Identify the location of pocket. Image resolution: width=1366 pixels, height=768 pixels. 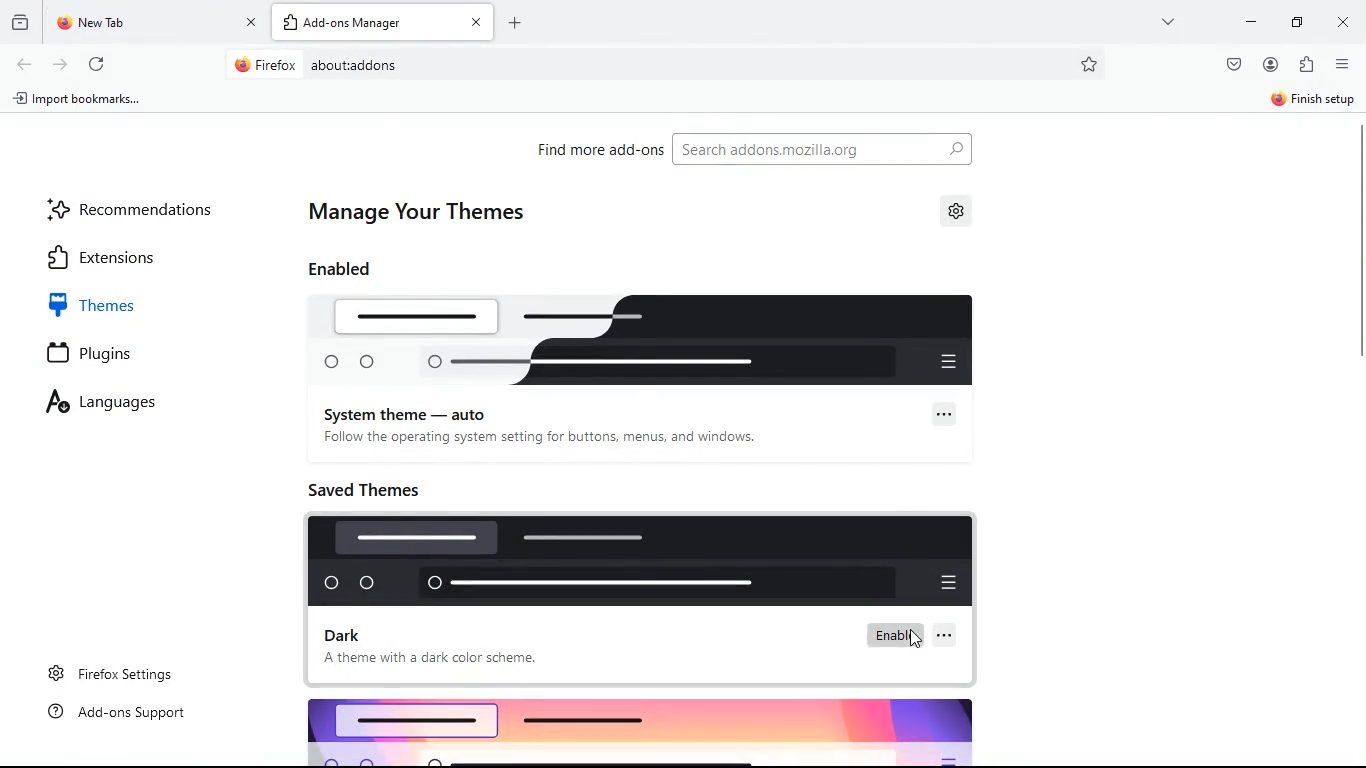
(1233, 64).